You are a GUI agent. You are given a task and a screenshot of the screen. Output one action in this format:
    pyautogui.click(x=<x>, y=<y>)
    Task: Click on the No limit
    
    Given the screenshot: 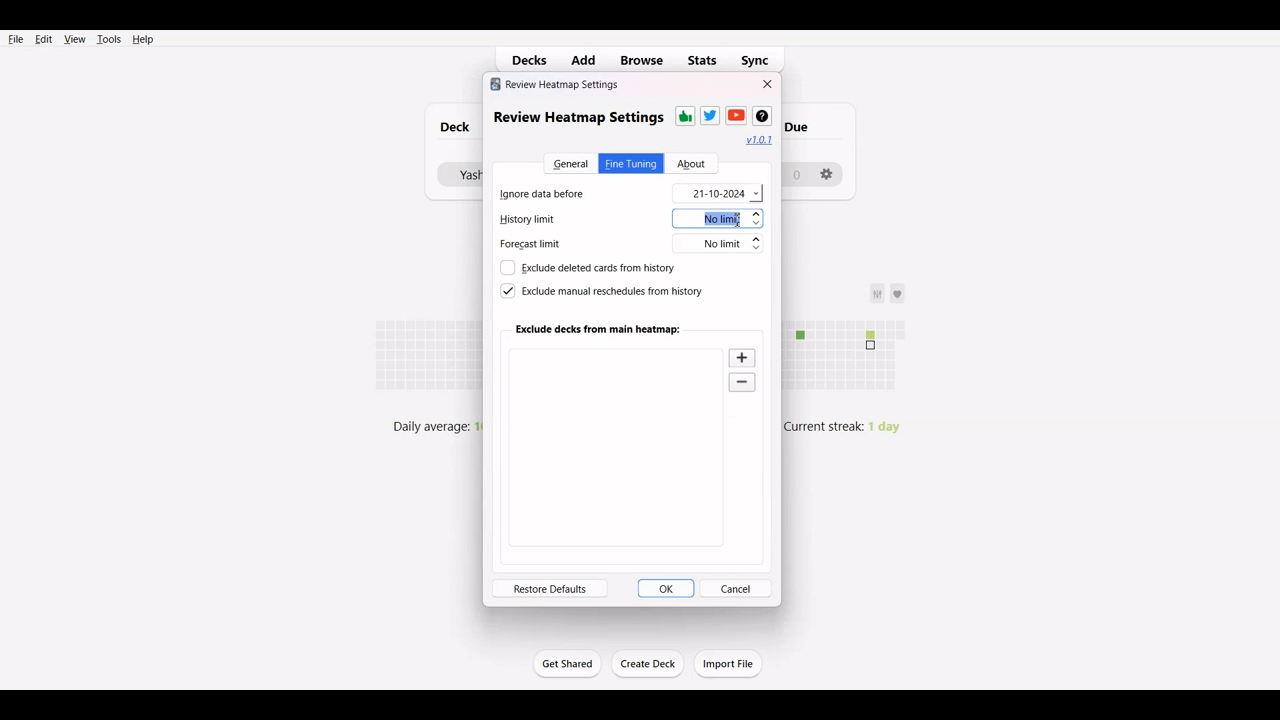 What is the action you would take?
    pyautogui.click(x=715, y=219)
    